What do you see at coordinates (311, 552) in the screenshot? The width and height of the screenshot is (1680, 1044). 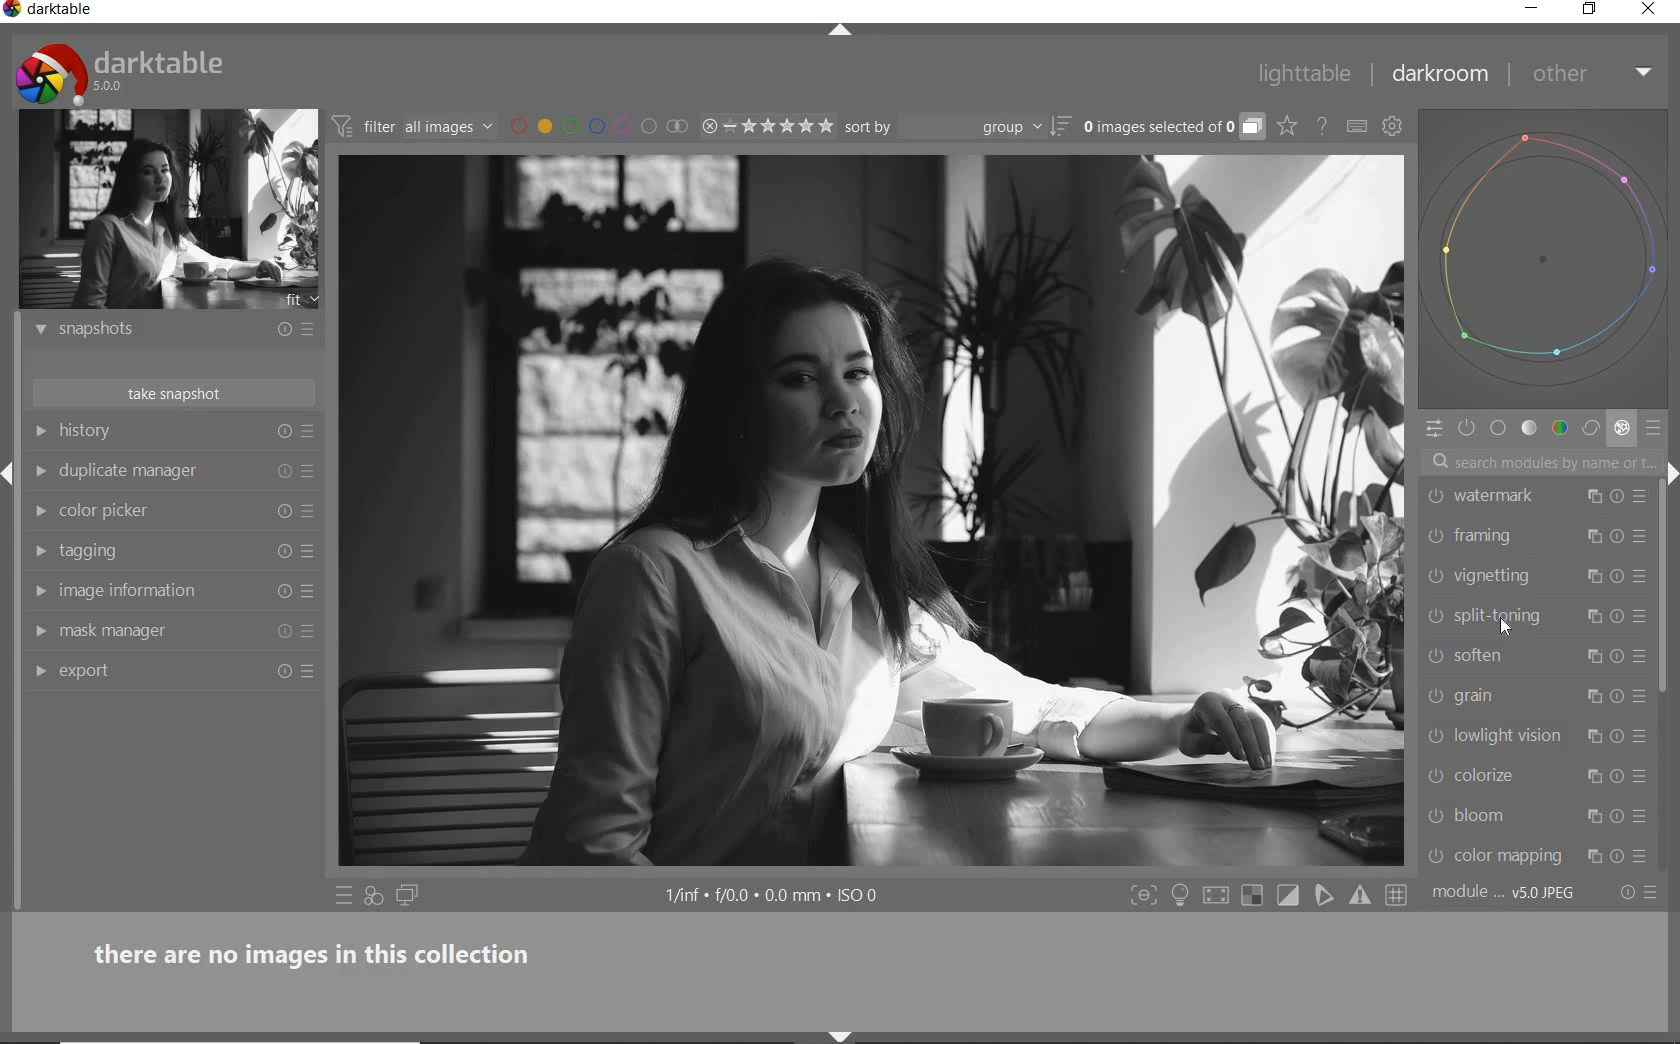 I see `preset and preferences` at bounding box center [311, 552].